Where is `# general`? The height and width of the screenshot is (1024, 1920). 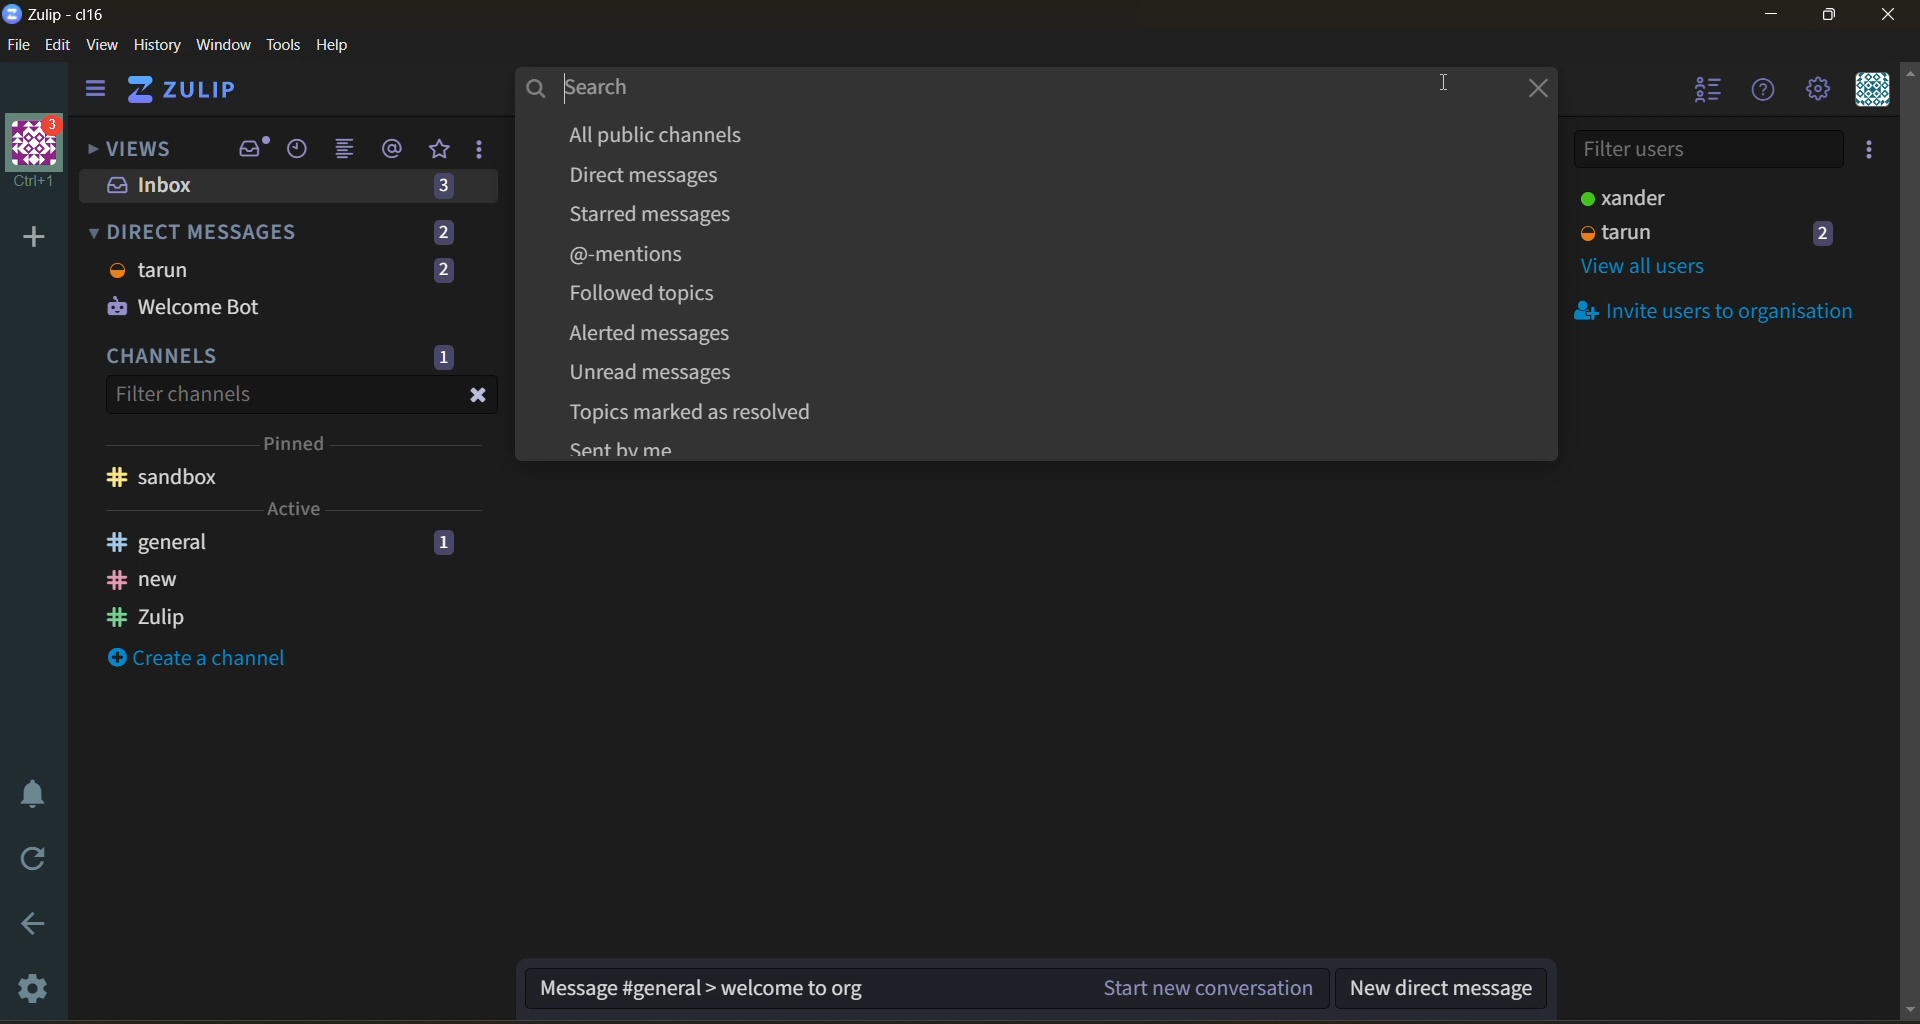
# general is located at coordinates (158, 541).